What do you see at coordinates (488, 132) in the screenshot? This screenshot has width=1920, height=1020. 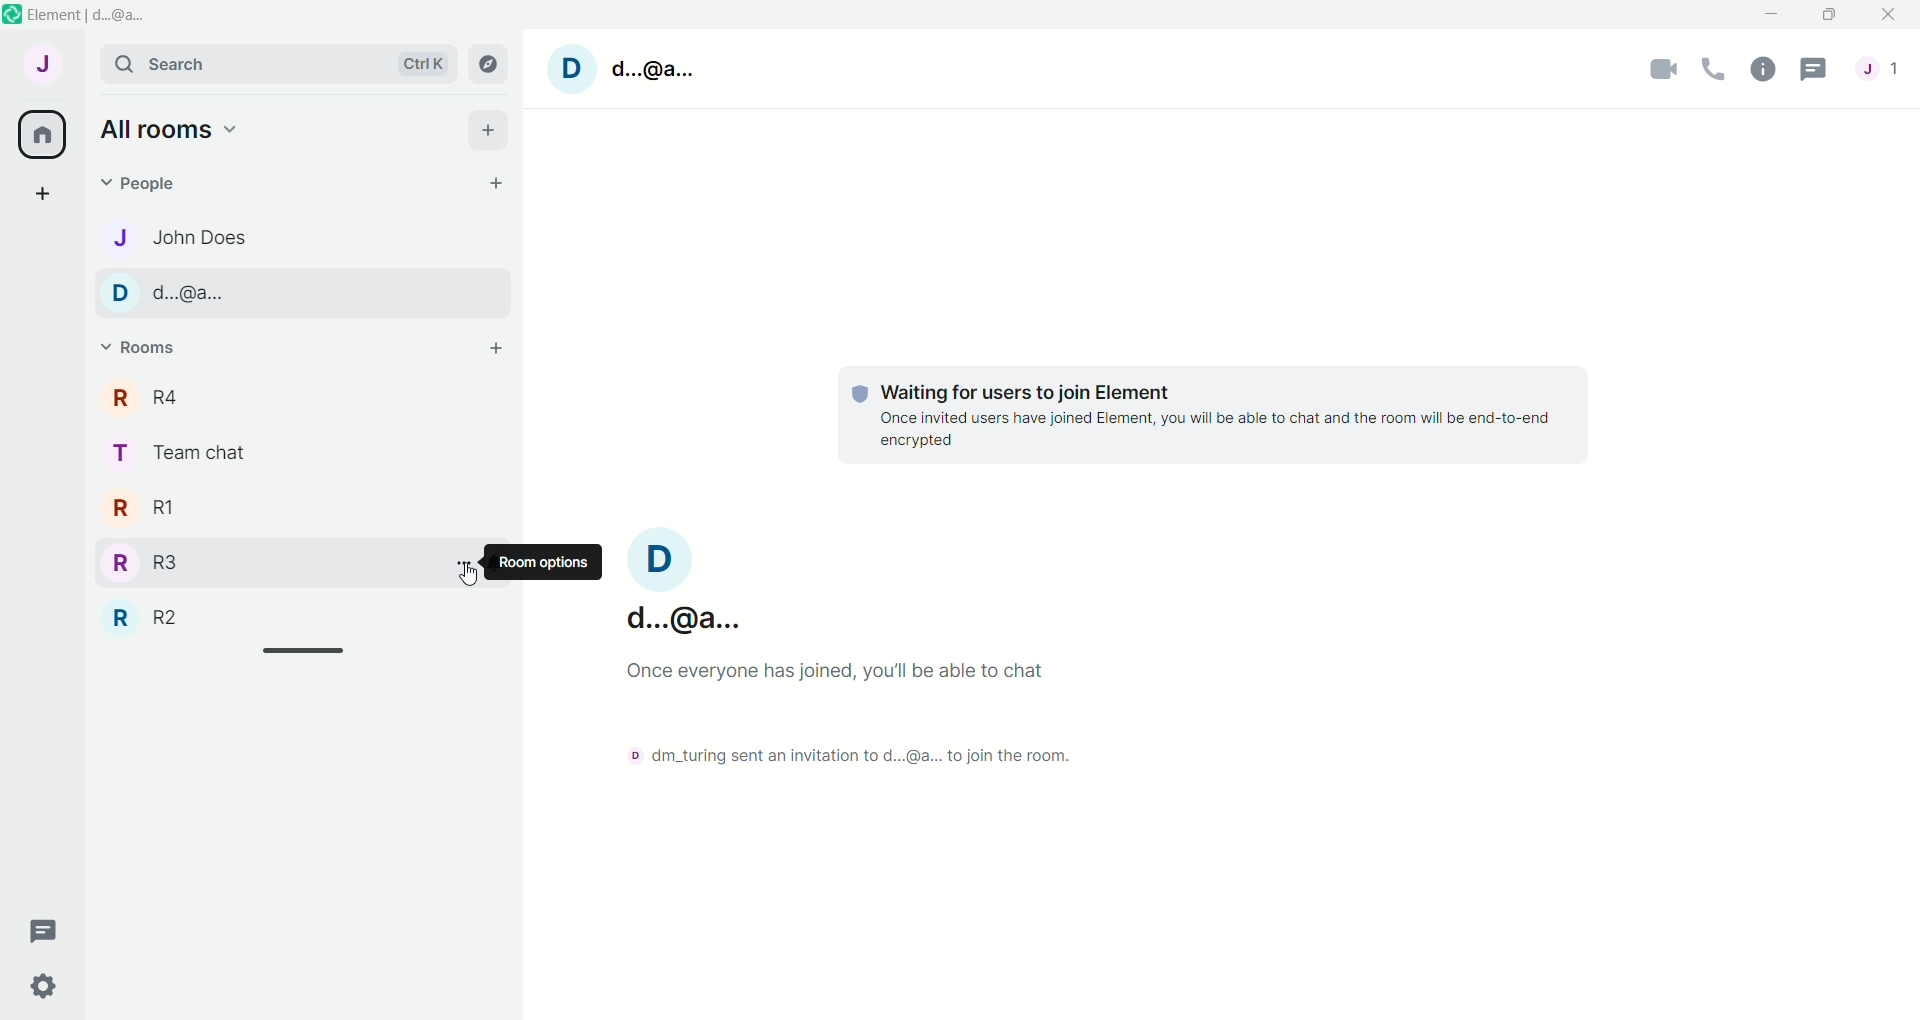 I see `add` at bounding box center [488, 132].